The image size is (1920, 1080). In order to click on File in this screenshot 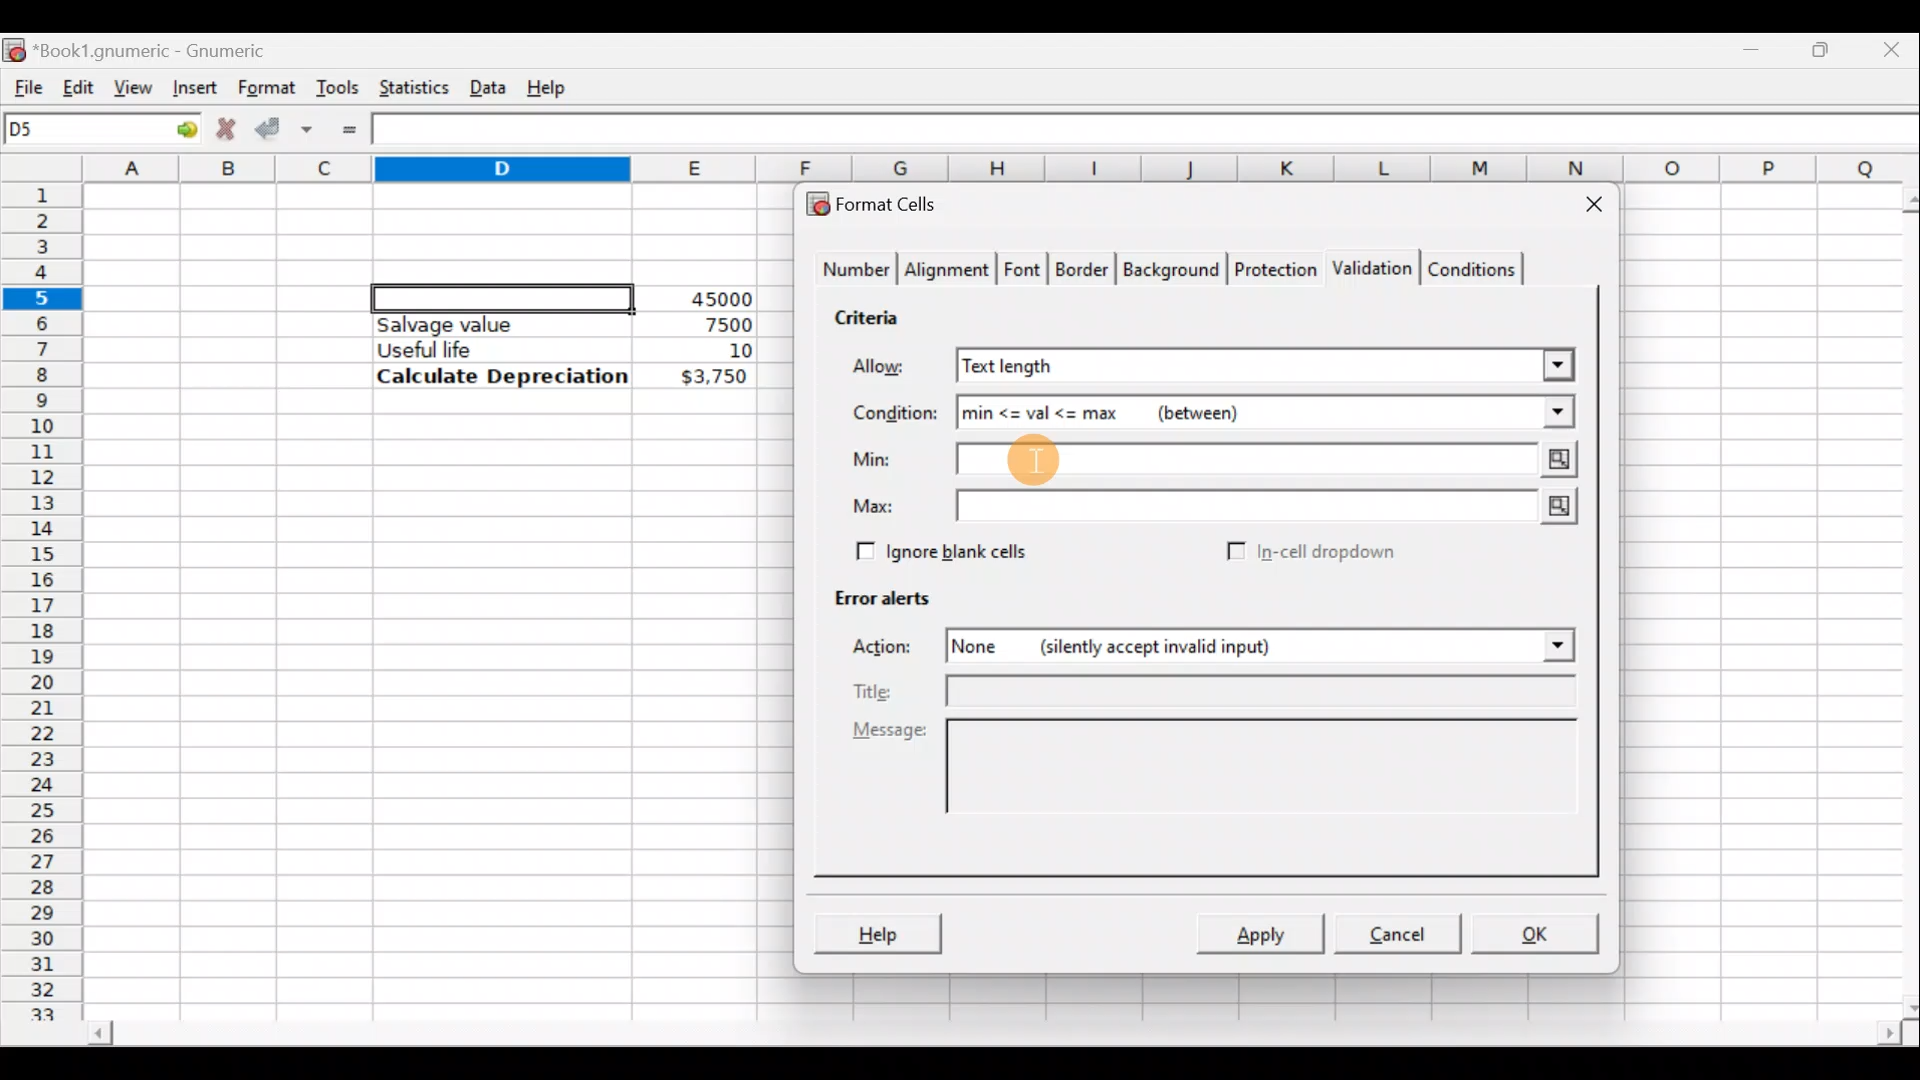, I will do `click(22, 83)`.